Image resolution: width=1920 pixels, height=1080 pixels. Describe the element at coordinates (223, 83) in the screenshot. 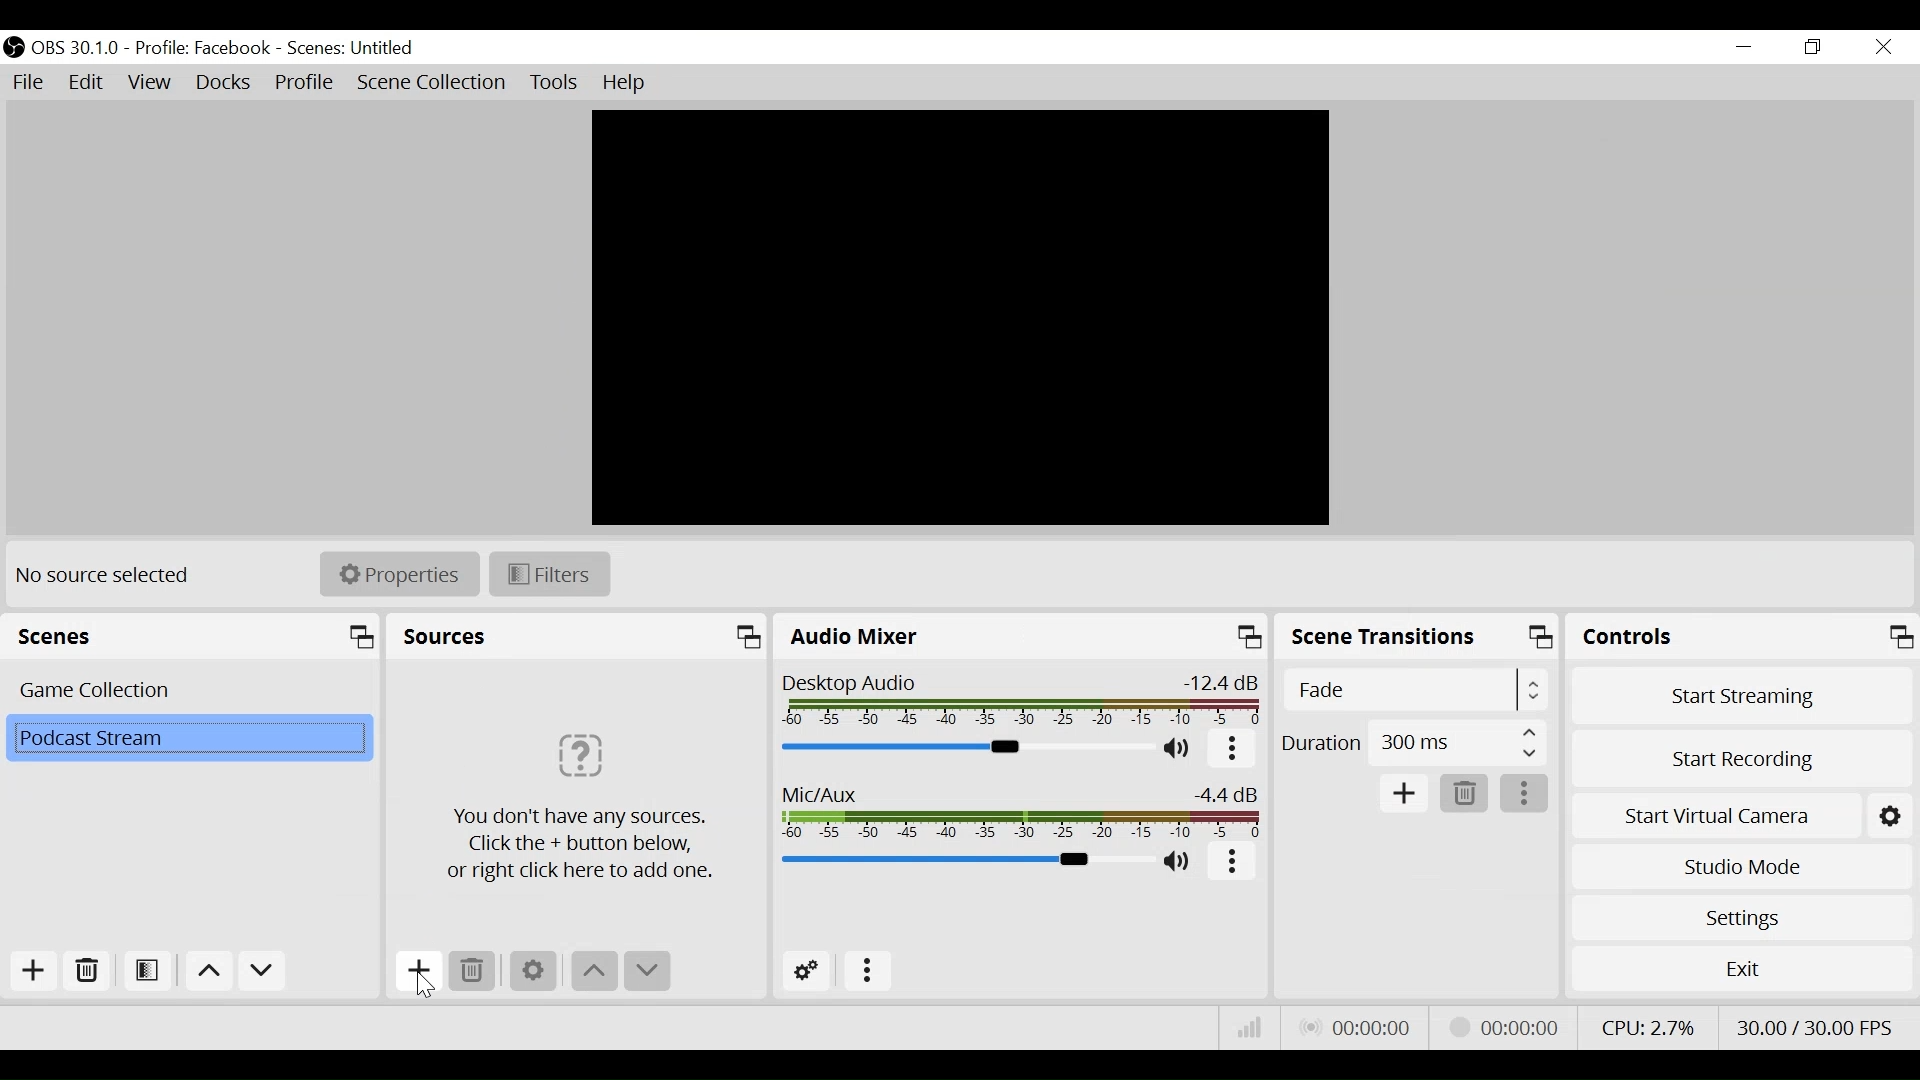

I see `Docks` at that location.